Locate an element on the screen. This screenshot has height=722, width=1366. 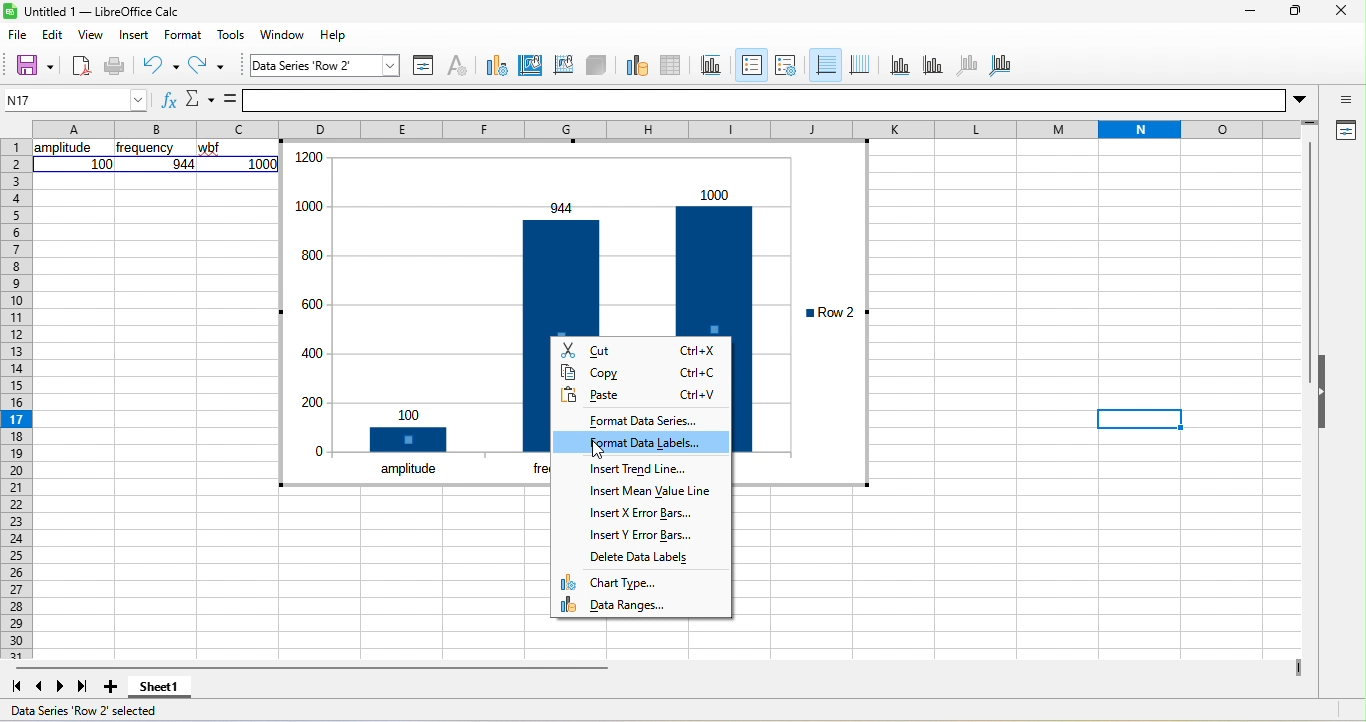
copy is located at coordinates (637, 373).